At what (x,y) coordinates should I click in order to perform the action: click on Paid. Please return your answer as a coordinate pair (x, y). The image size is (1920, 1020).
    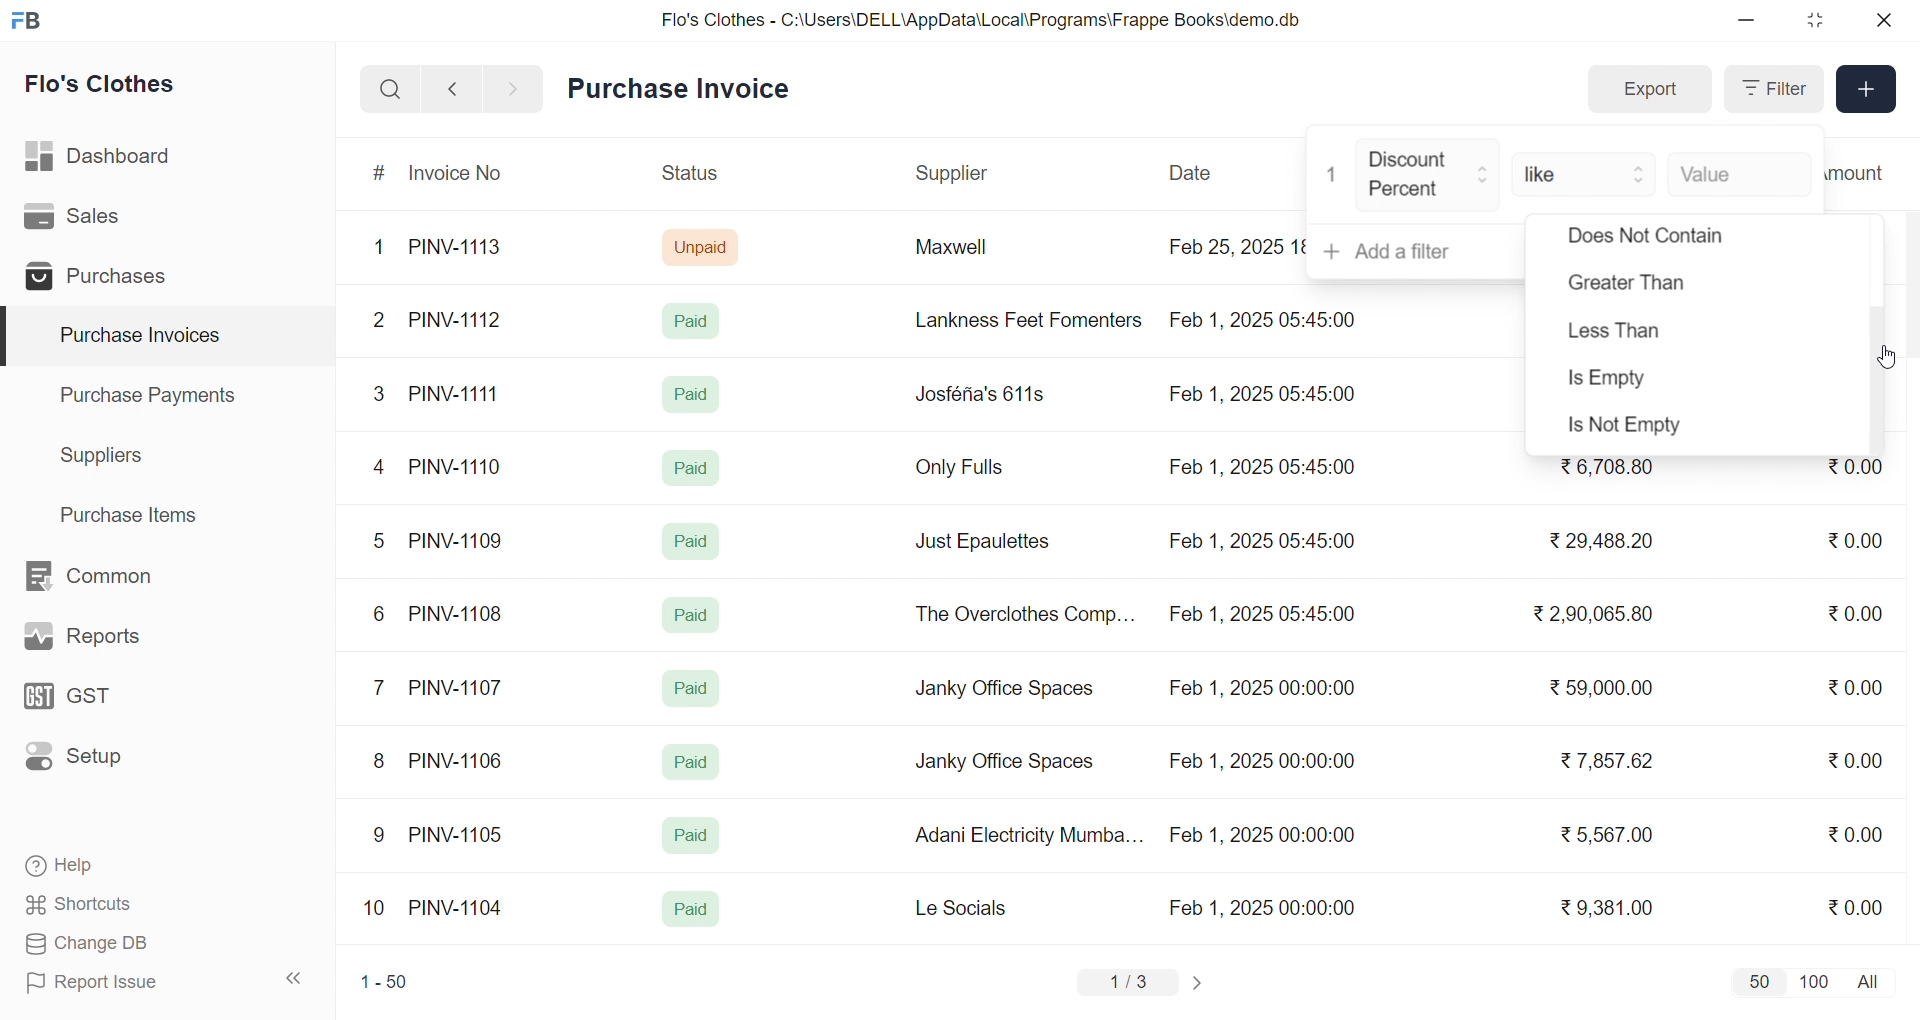
    Looking at the image, I should click on (689, 466).